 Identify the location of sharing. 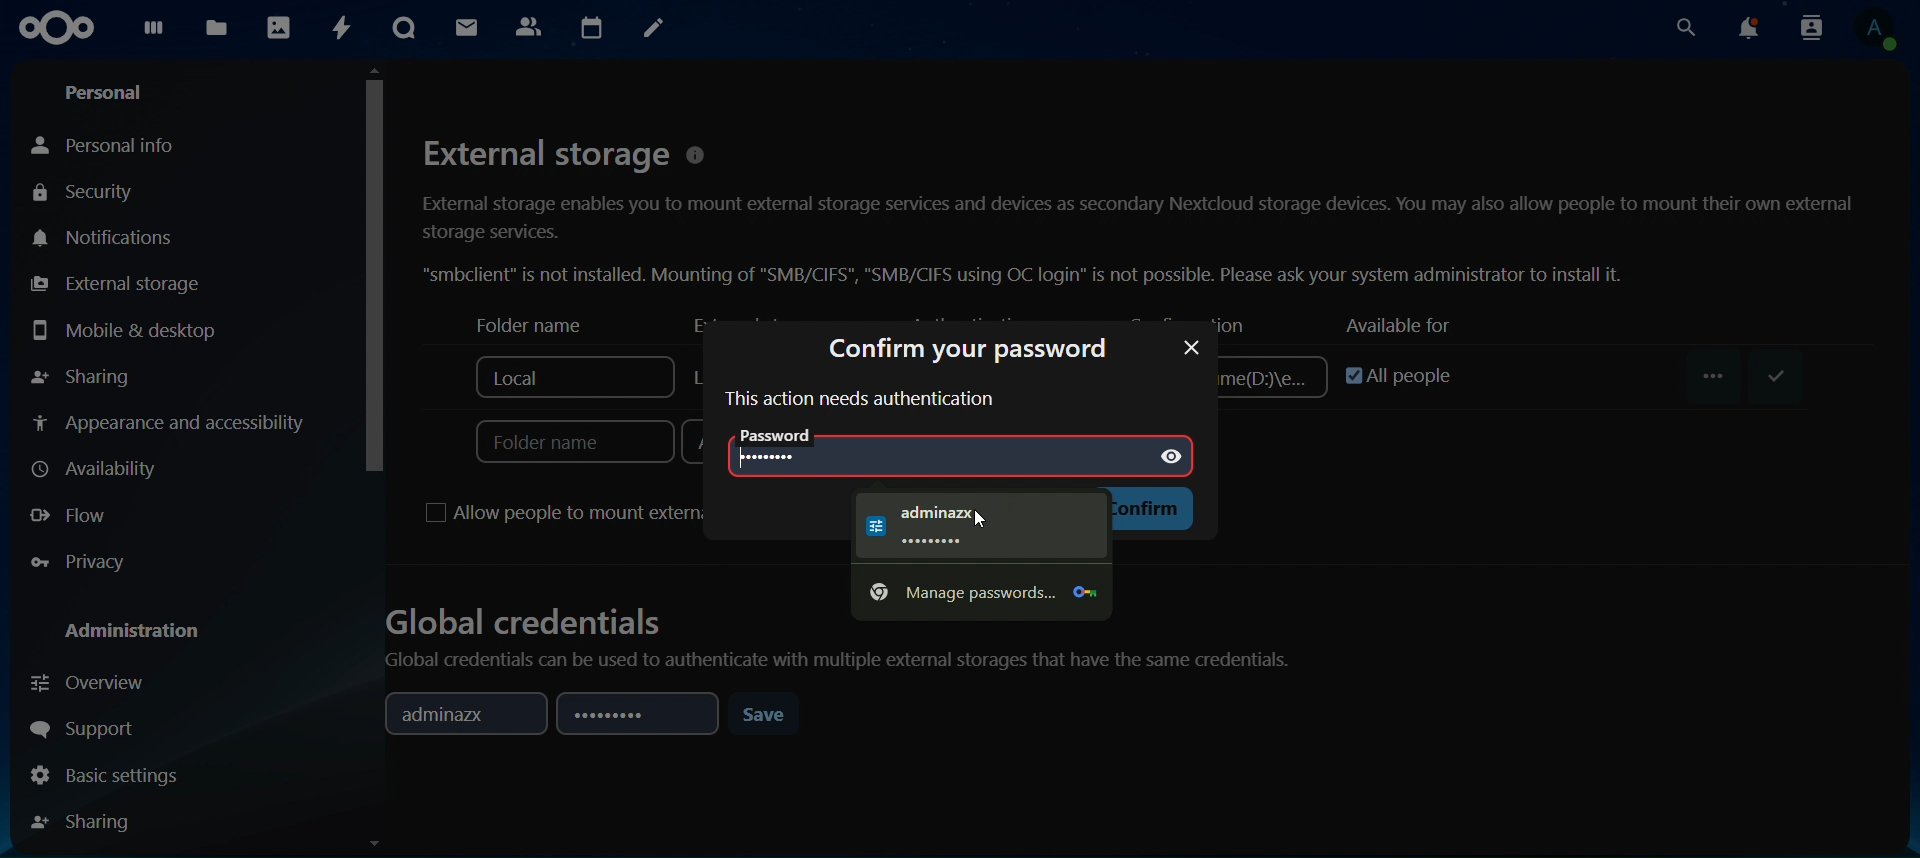
(88, 821).